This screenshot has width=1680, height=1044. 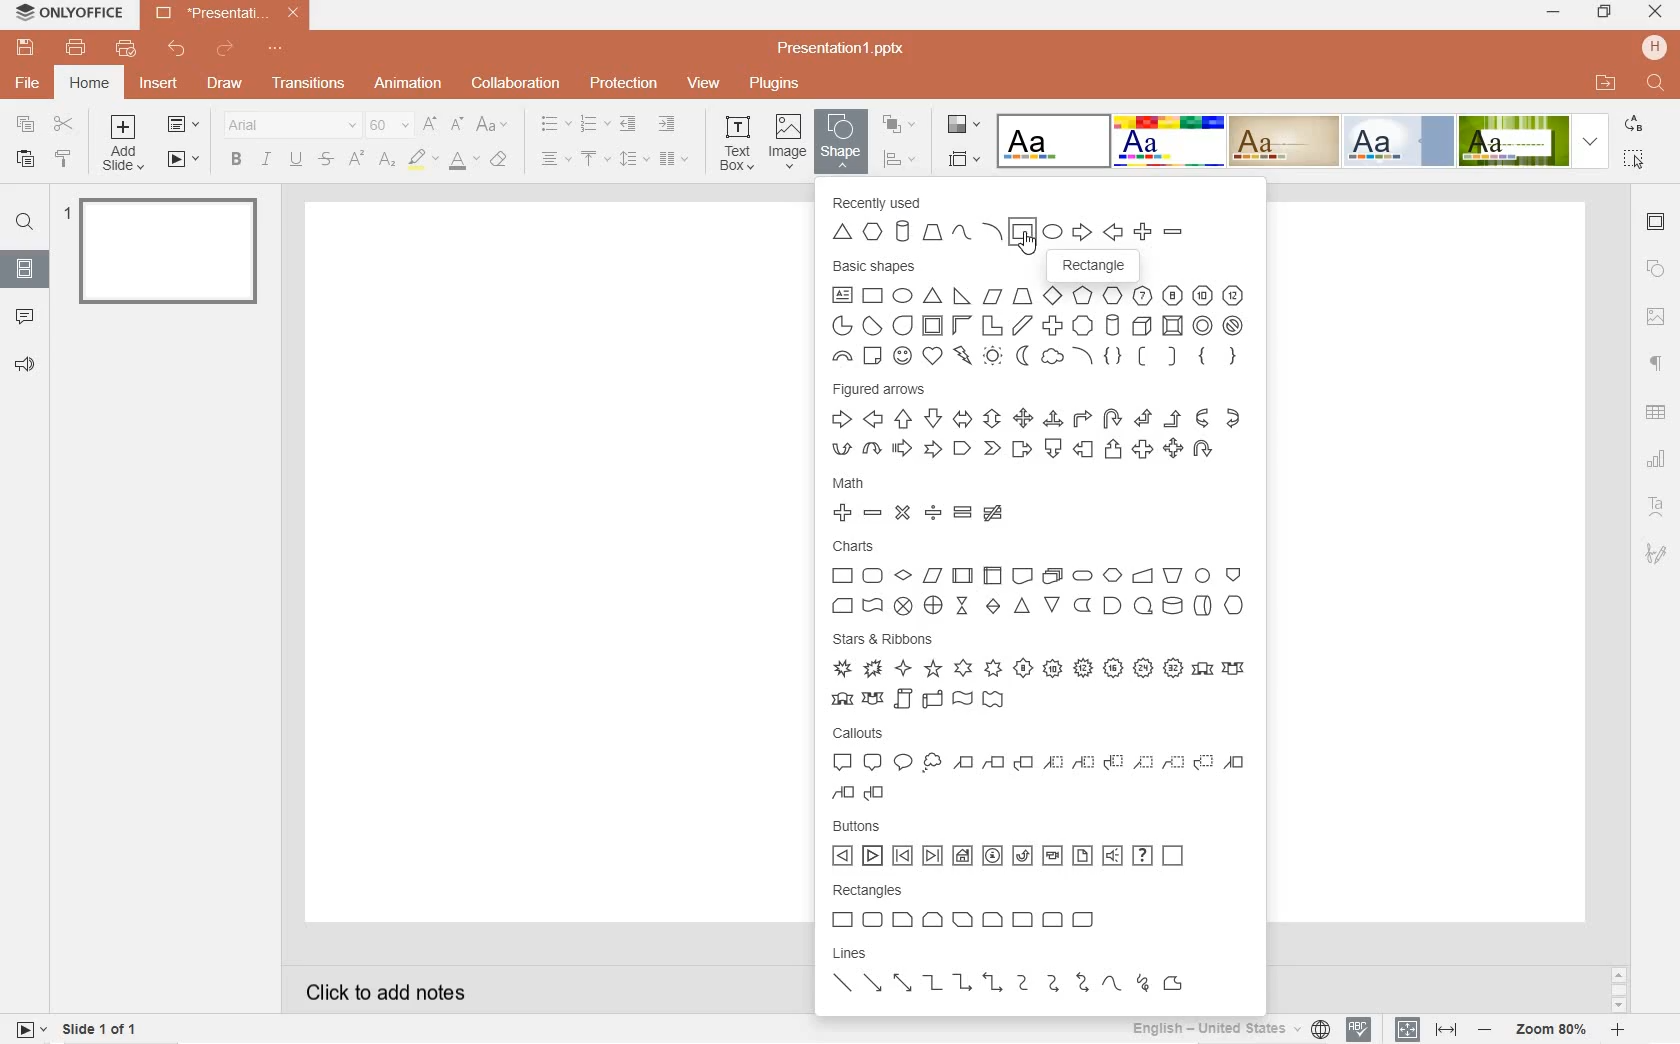 I want to click on Curved up ribbon, so click(x=842, y=697).